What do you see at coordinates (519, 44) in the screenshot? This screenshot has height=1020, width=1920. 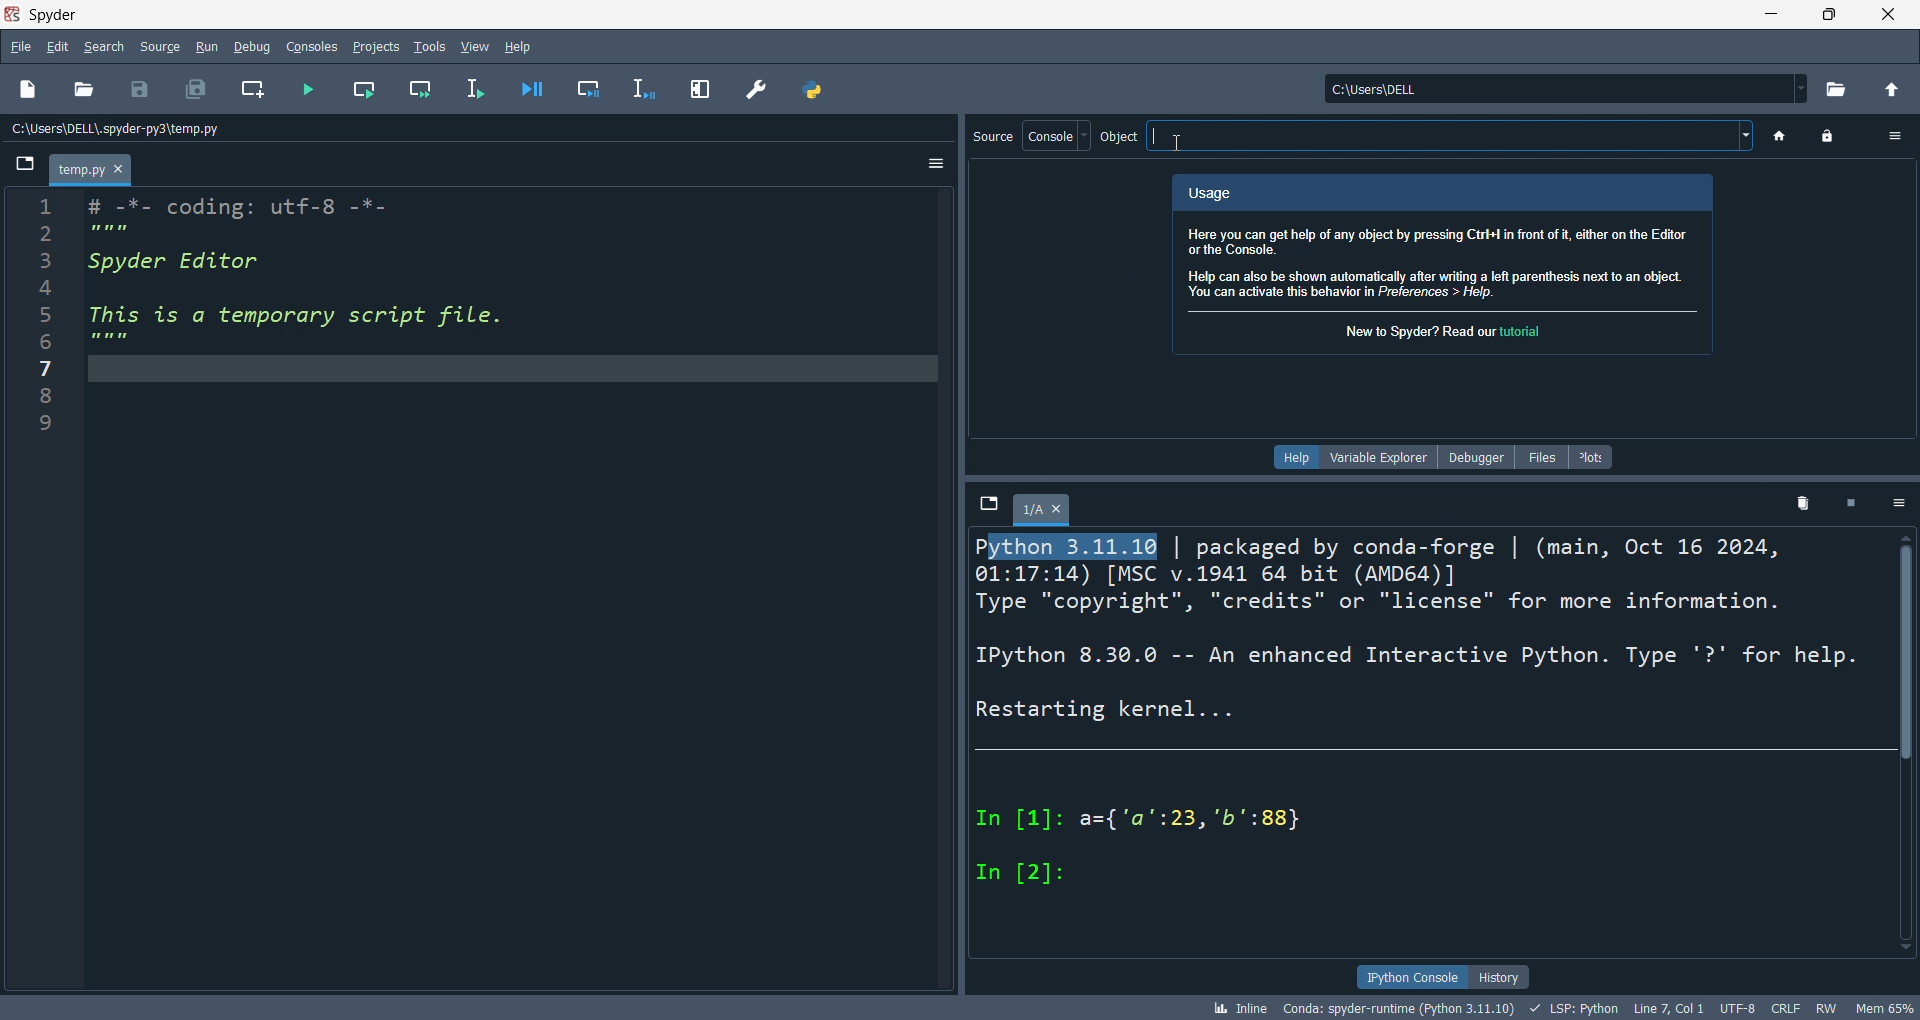 I see `help` at bounding box center [519, 44].